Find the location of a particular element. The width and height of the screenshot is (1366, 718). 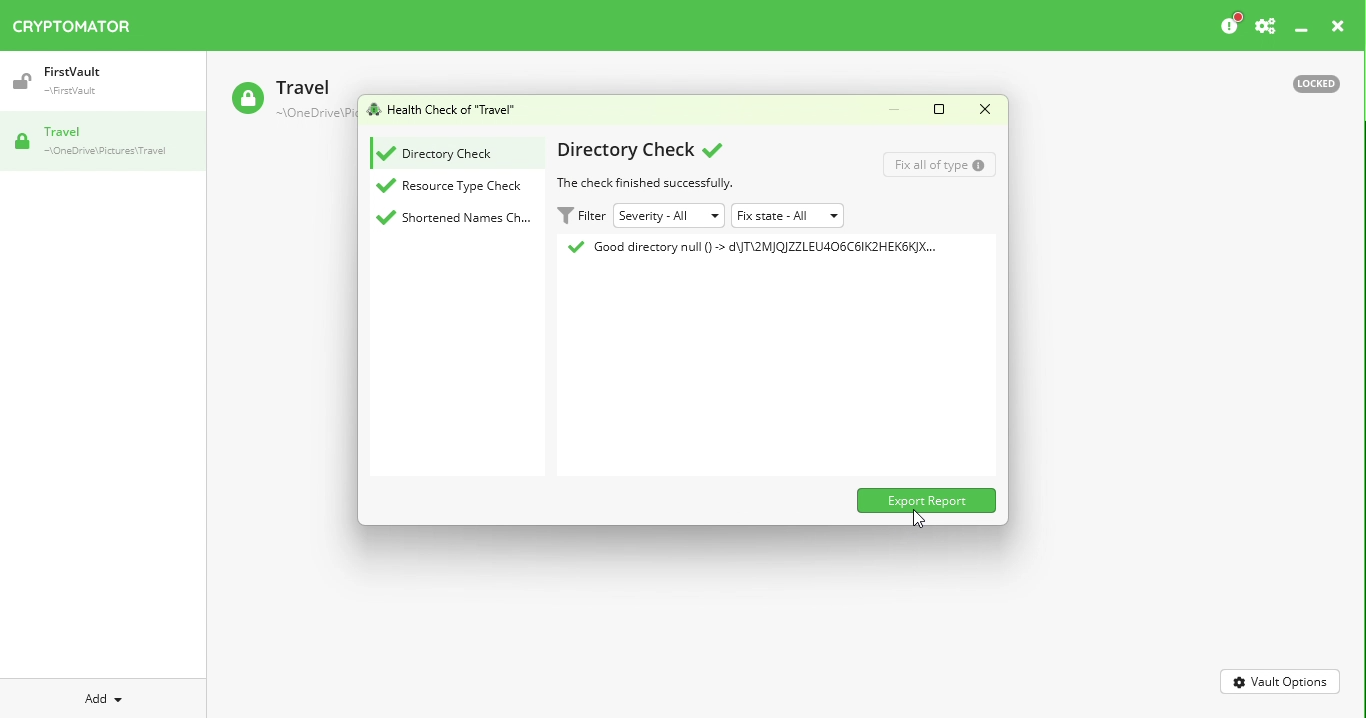

Minimize is located at coordinates (894, 107).